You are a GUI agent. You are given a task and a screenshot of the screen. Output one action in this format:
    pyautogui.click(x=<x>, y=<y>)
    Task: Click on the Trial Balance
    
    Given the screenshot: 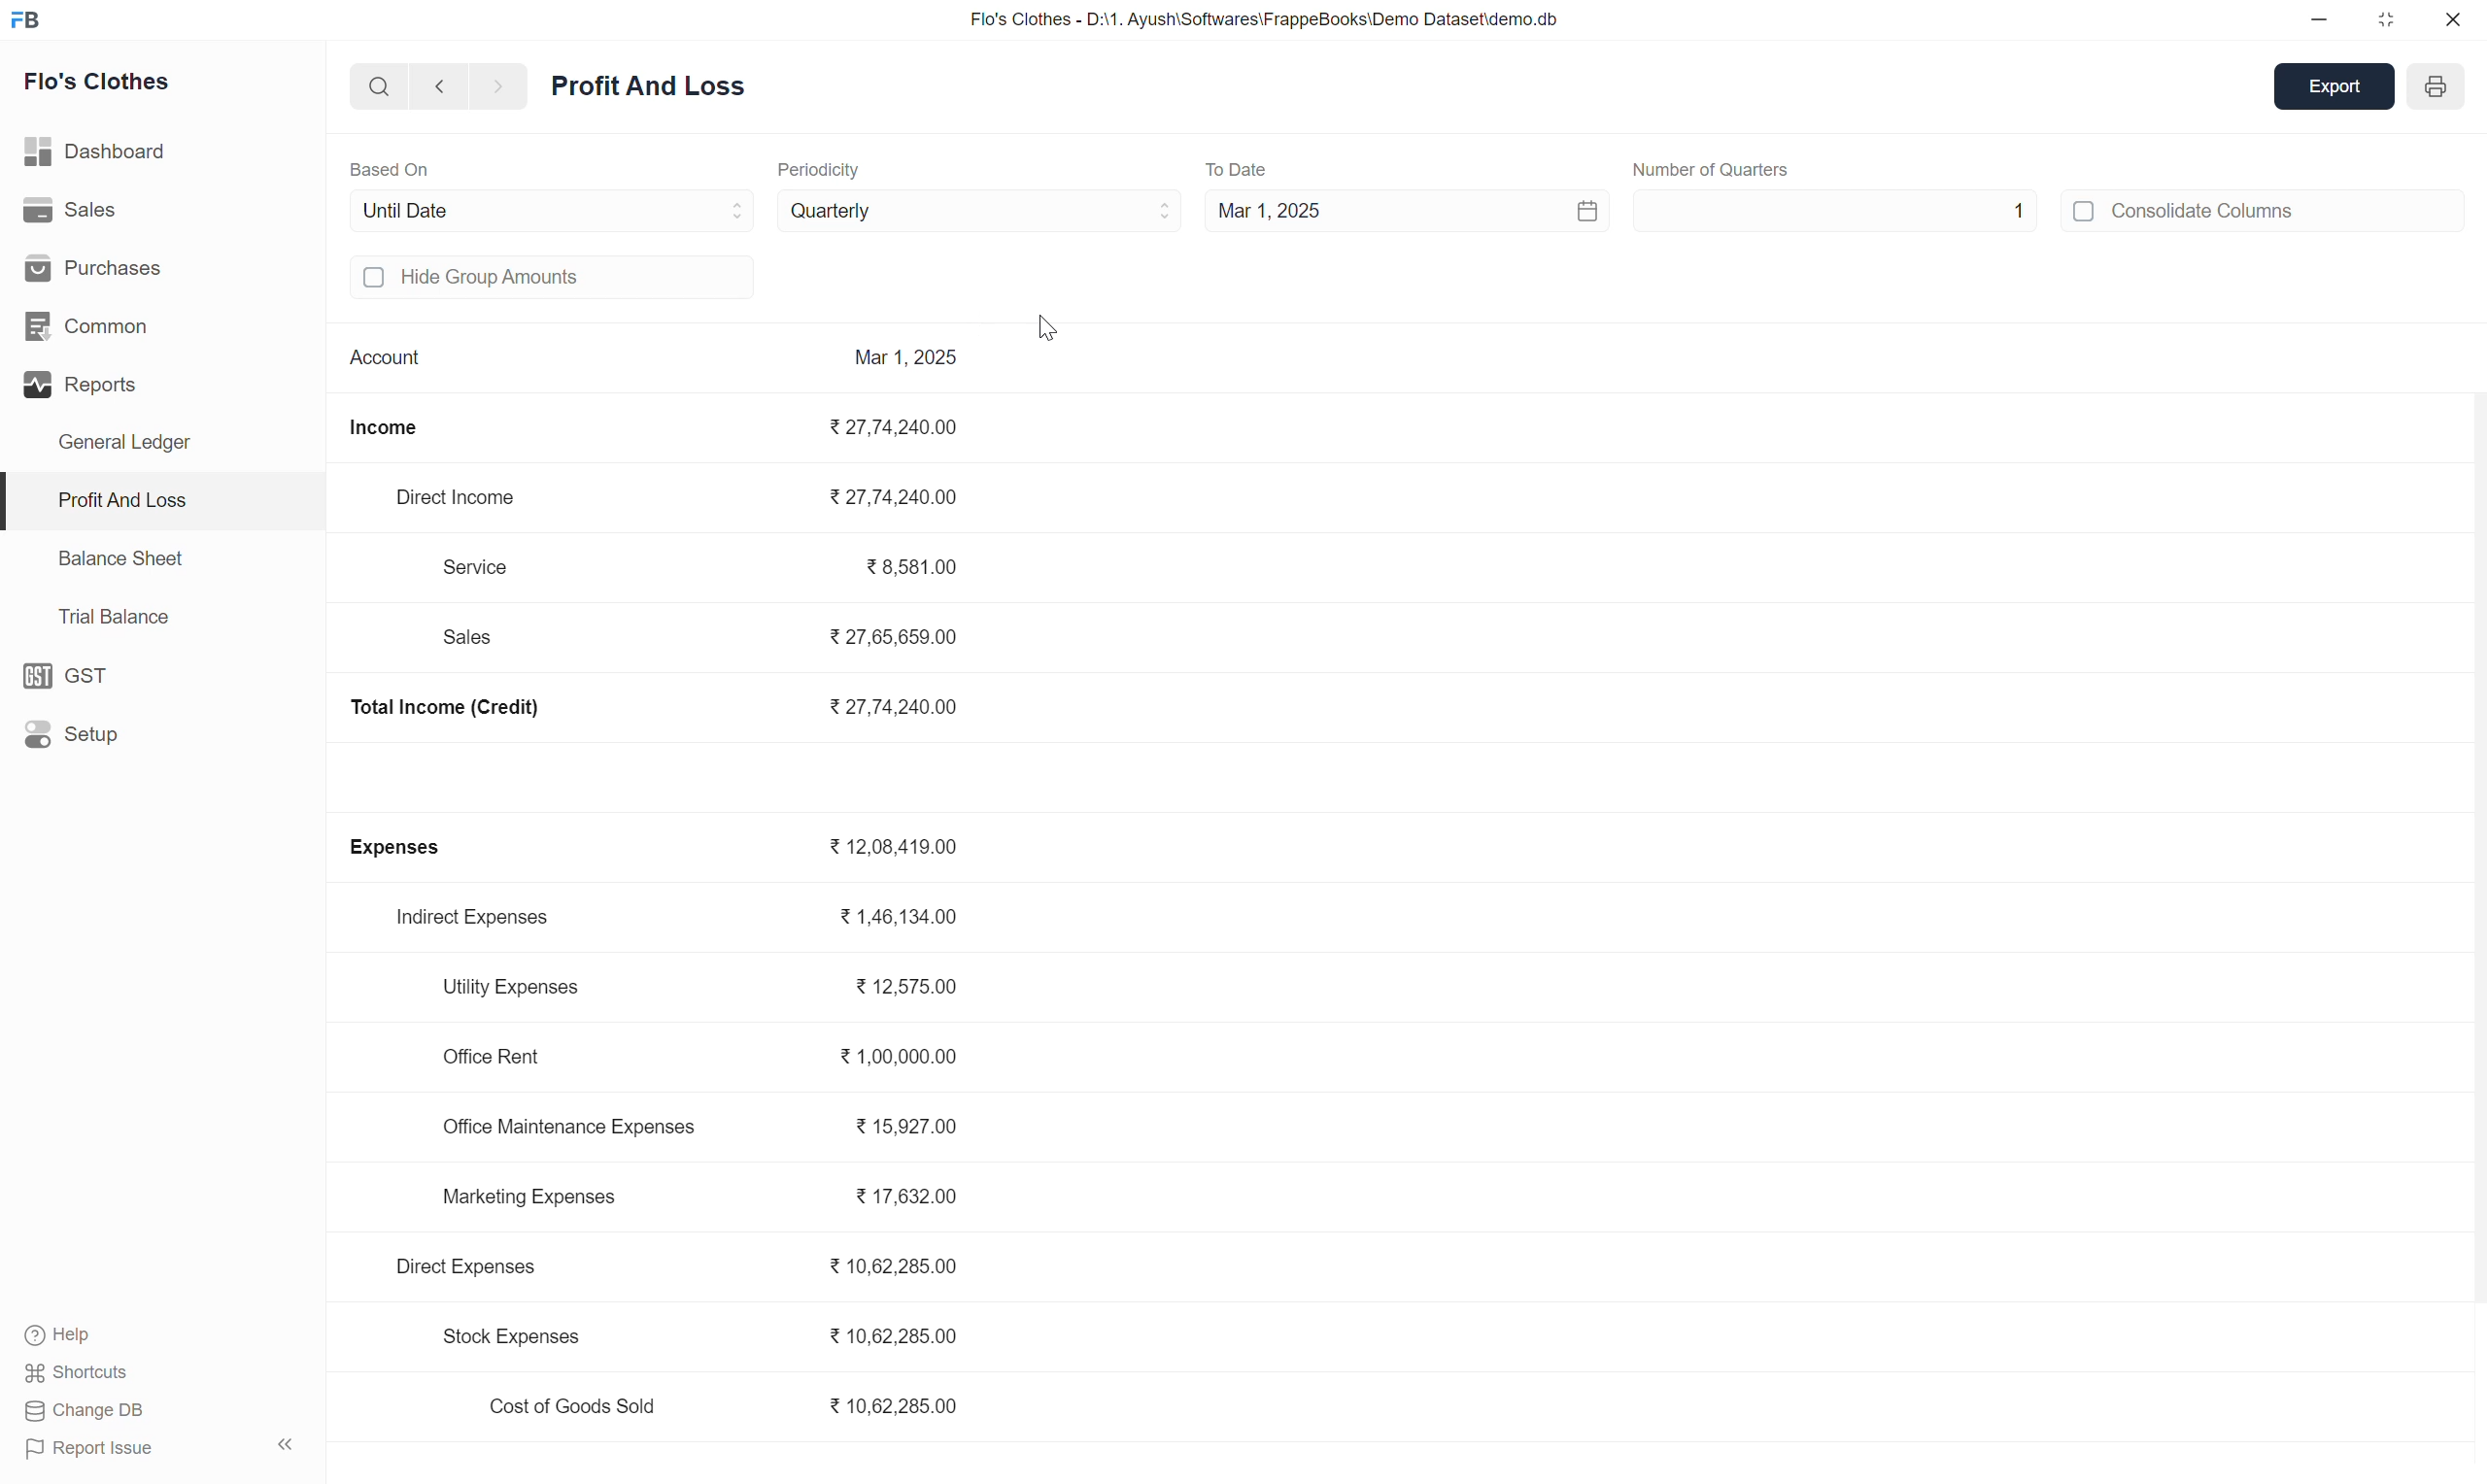 What is the action you would take?
    pyautogui.click(x=104, y=619)
    